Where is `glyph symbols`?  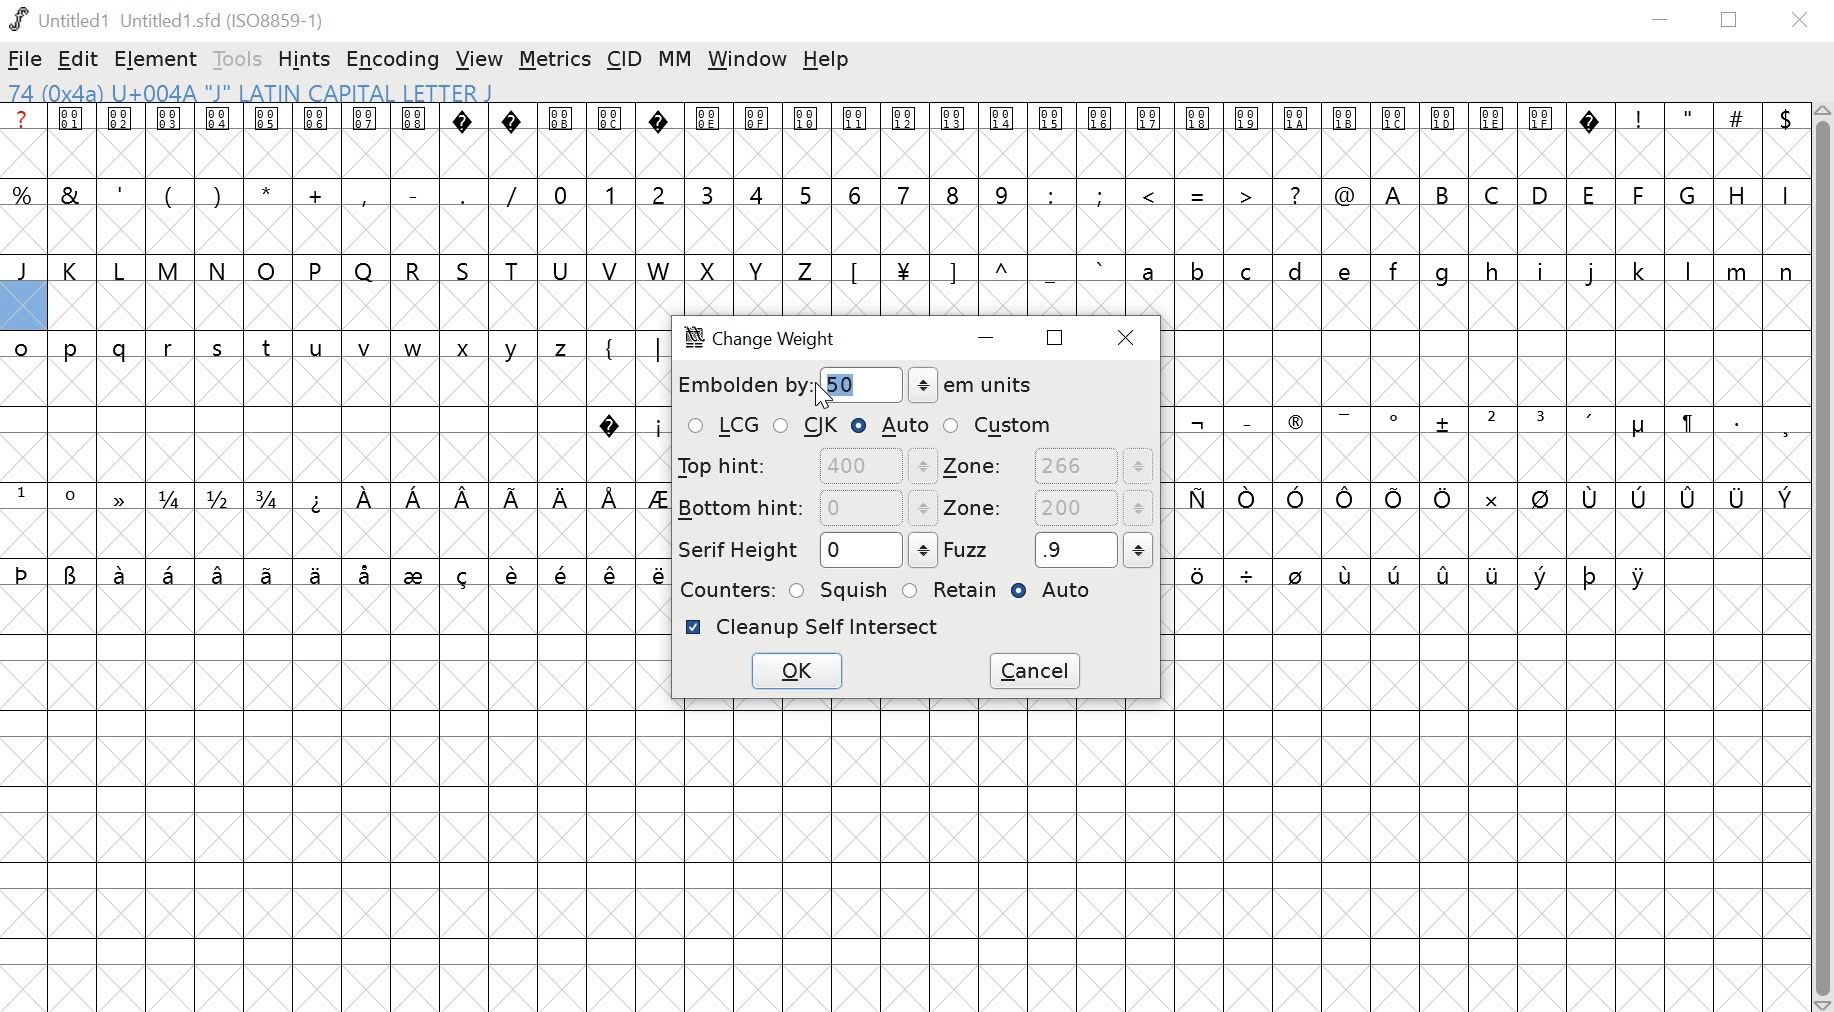 glyph symbols is located at coordinates (802, 119).